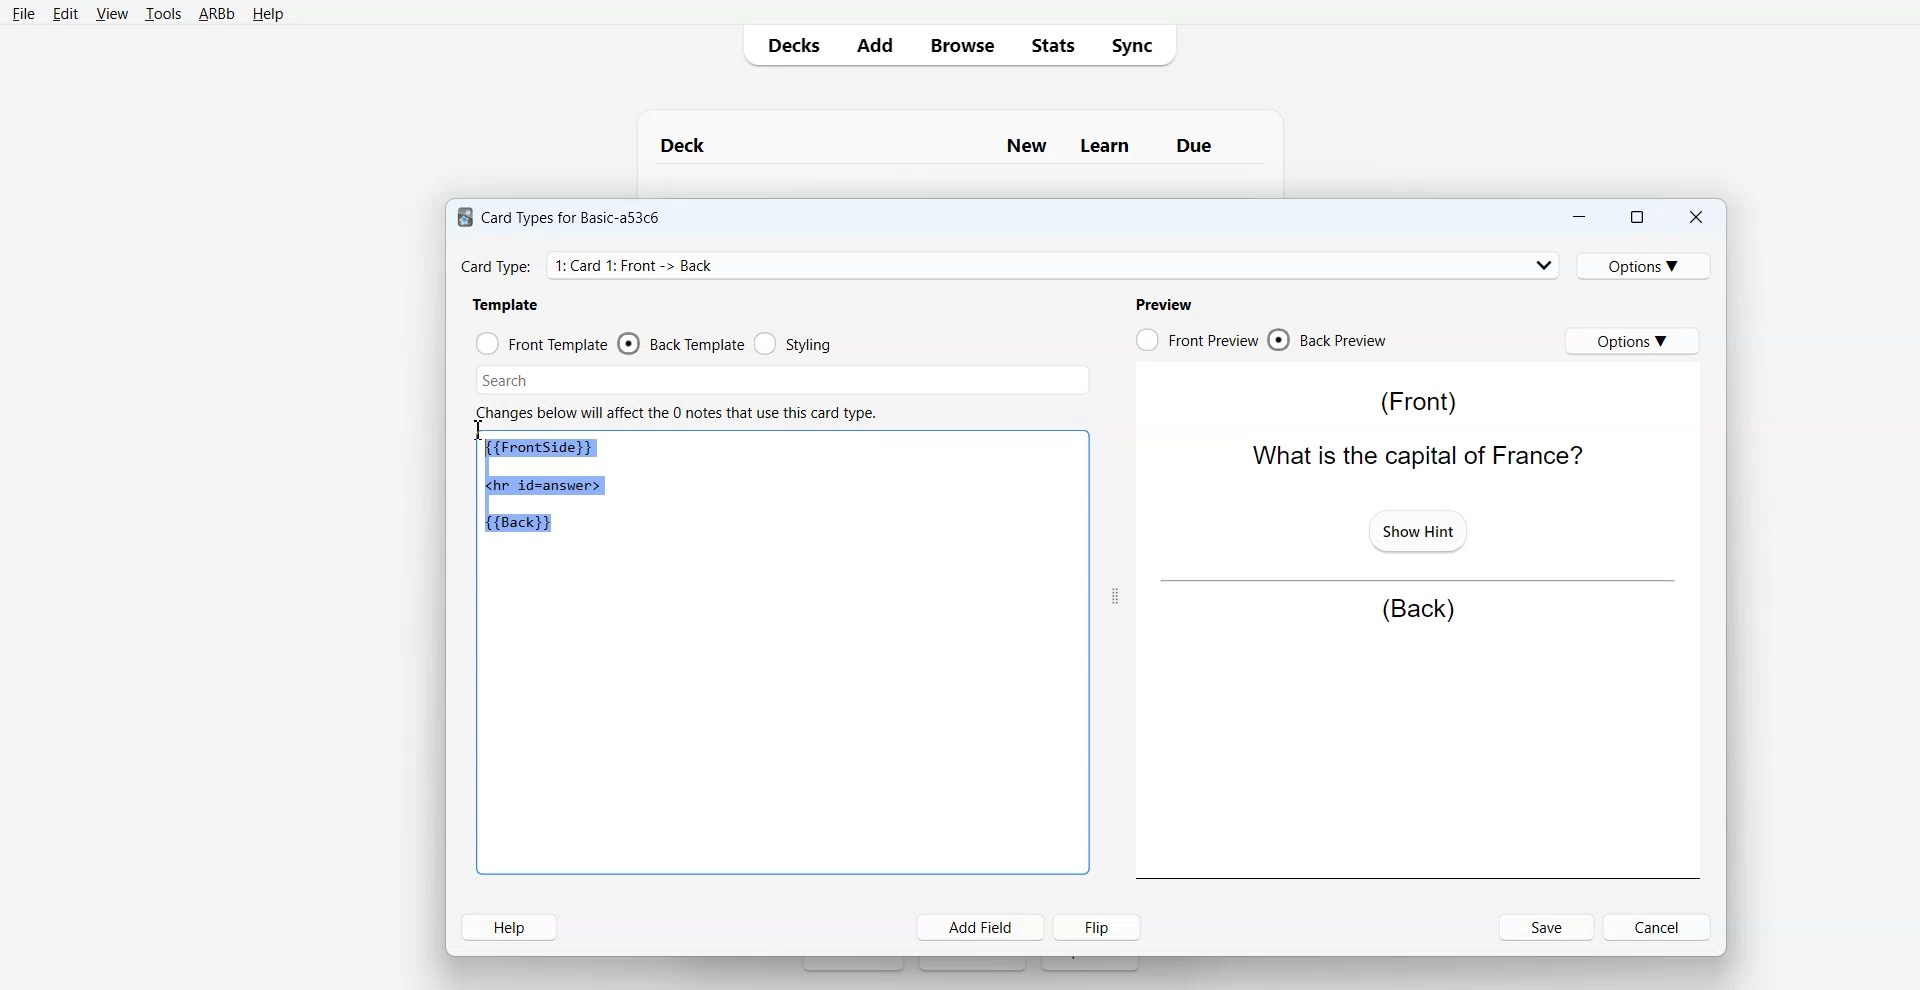  What do you see at coordinates (1548, 927) in the screenshot?
I see `Save` at bounding box center [1548, 927].